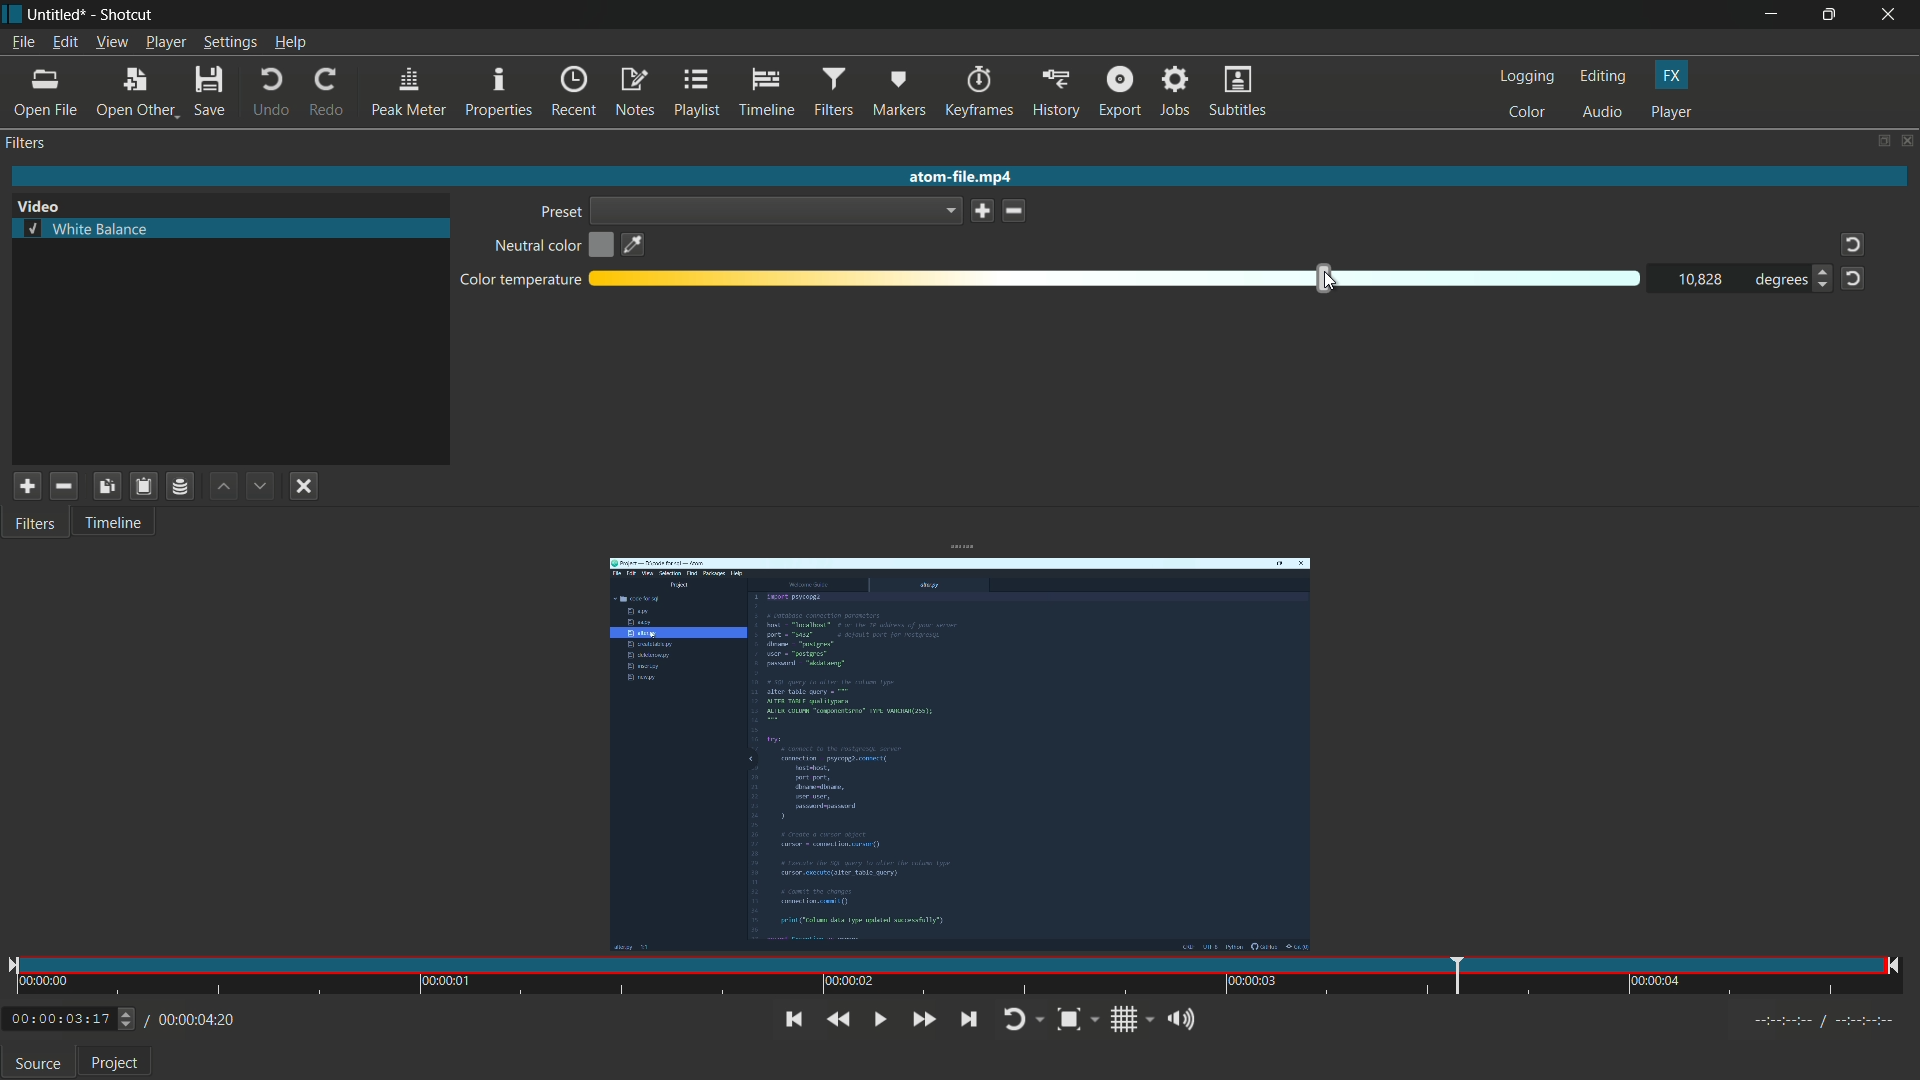 This screenshot has height=1080, width=1920. I want to click on change layout, so click(1882, 142).